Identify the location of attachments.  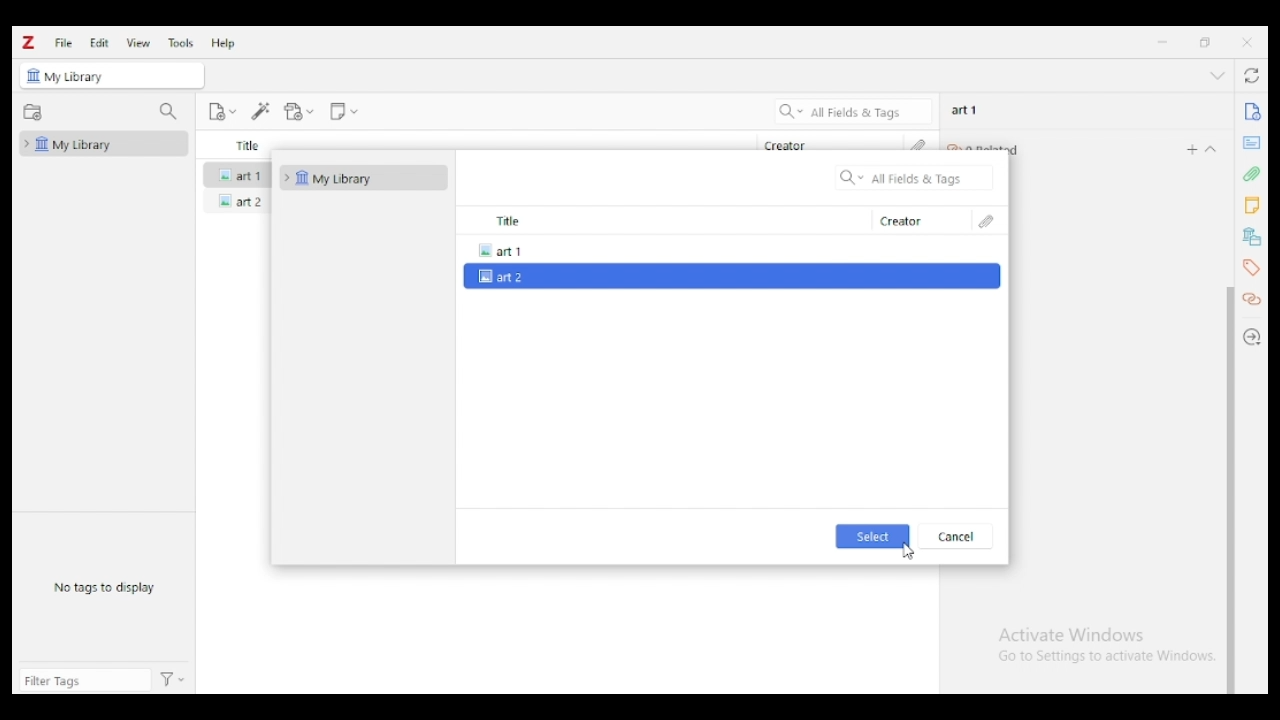
(1251, 173).